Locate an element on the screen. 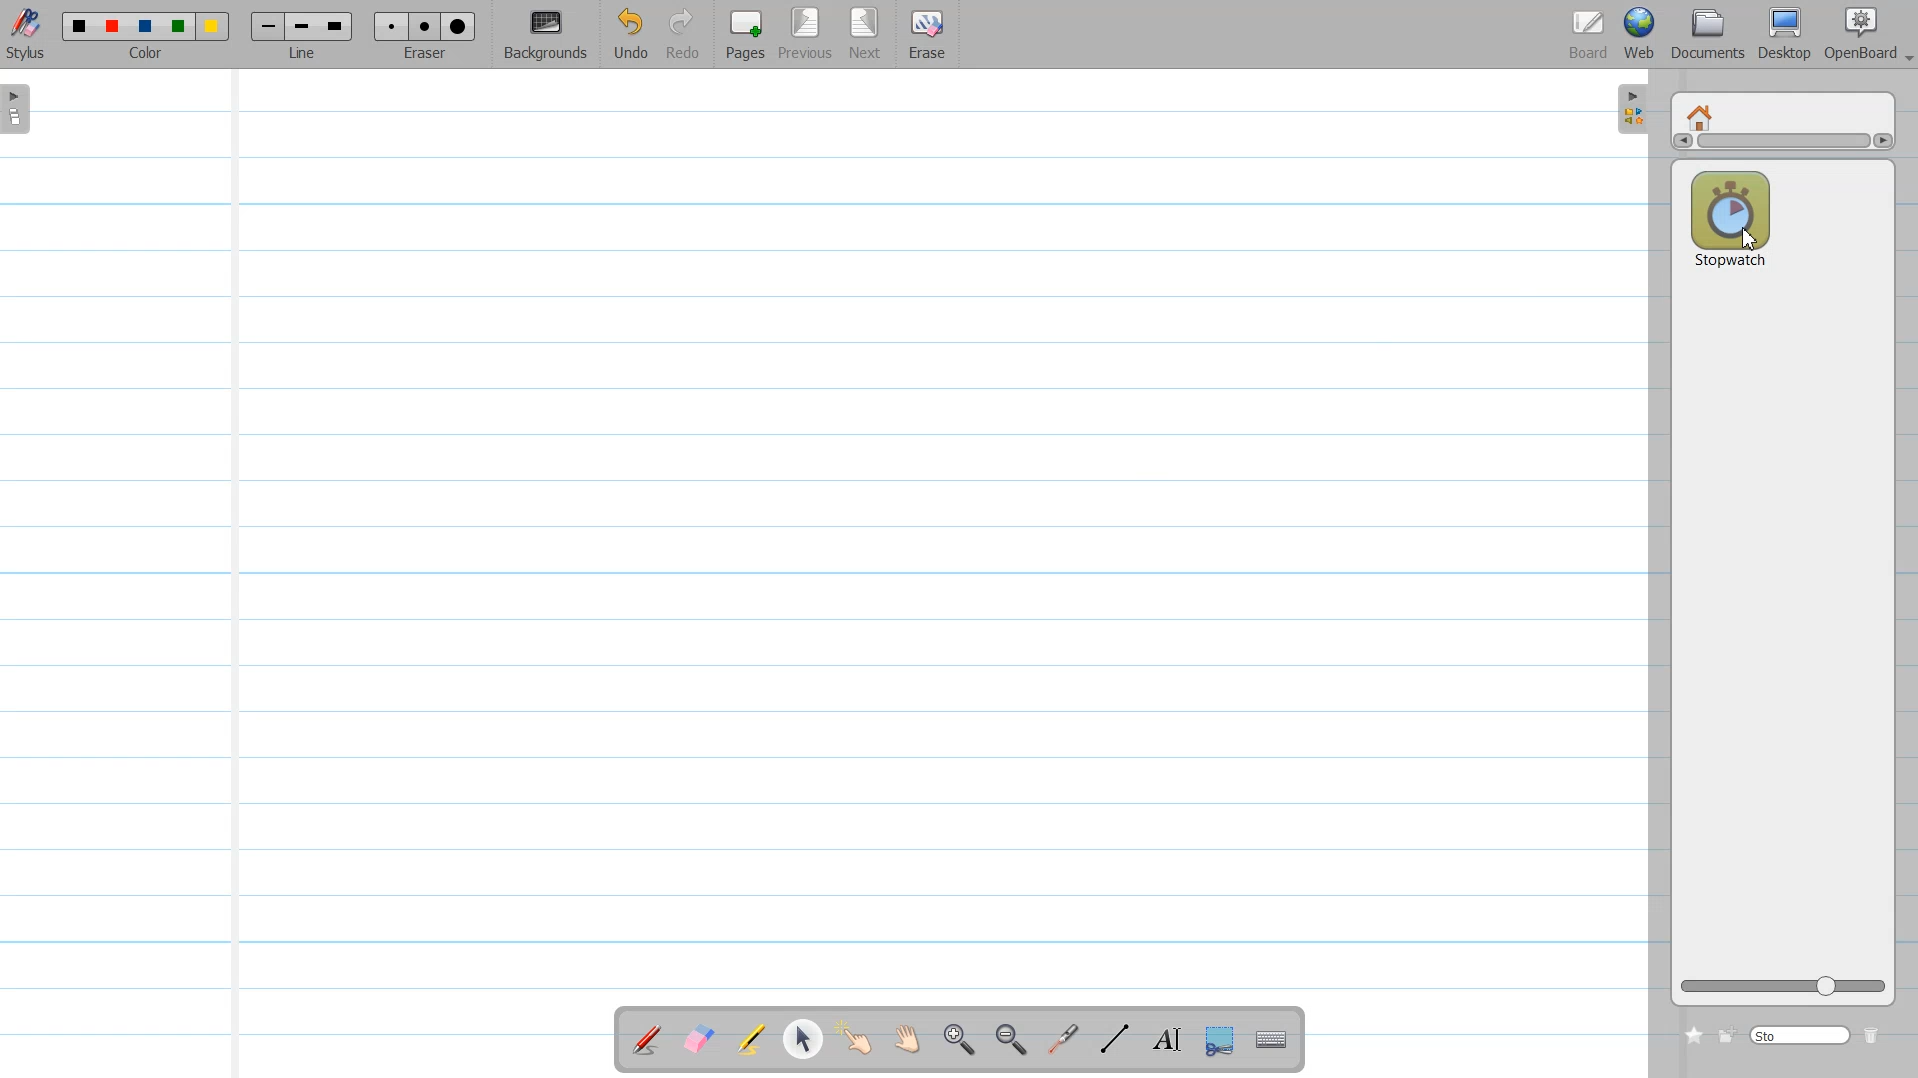 The width and height of the screenshot is (1918, 1078). Zoom in is located at coordinates (960, 1040).